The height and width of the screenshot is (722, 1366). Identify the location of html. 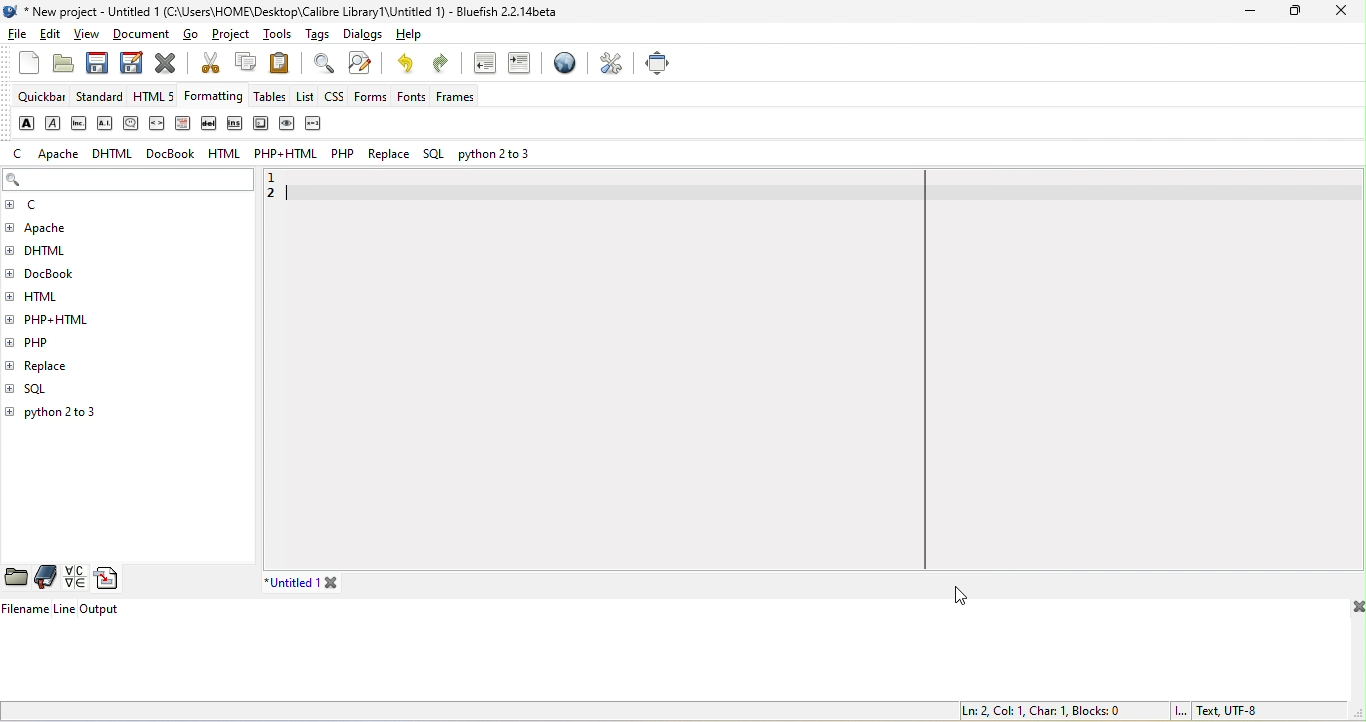
(222, 153).